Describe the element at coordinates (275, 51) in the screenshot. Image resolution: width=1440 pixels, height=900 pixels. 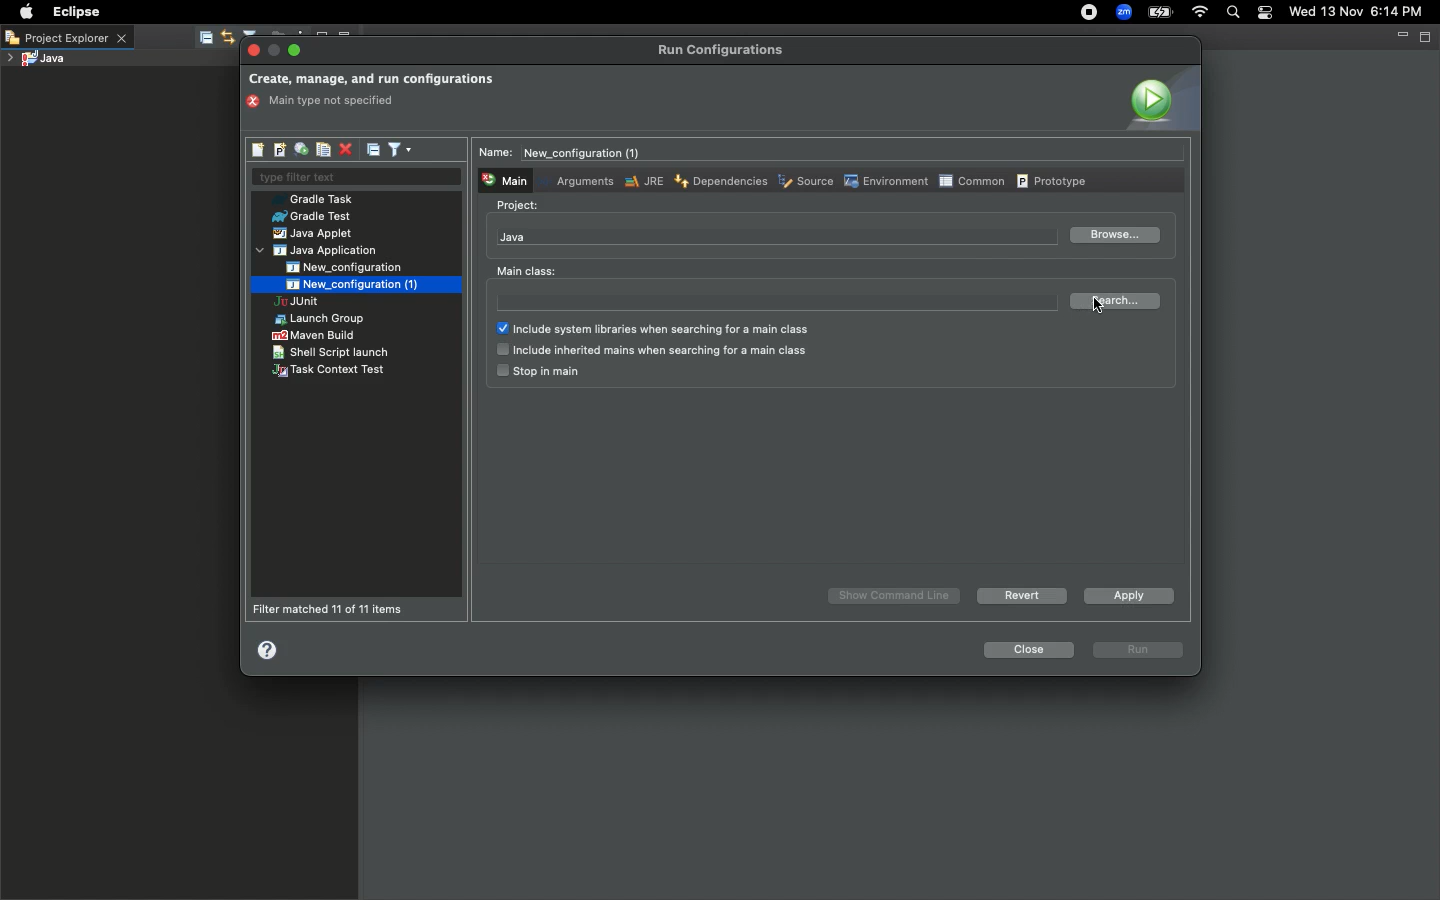
I see `minimize` at that location.